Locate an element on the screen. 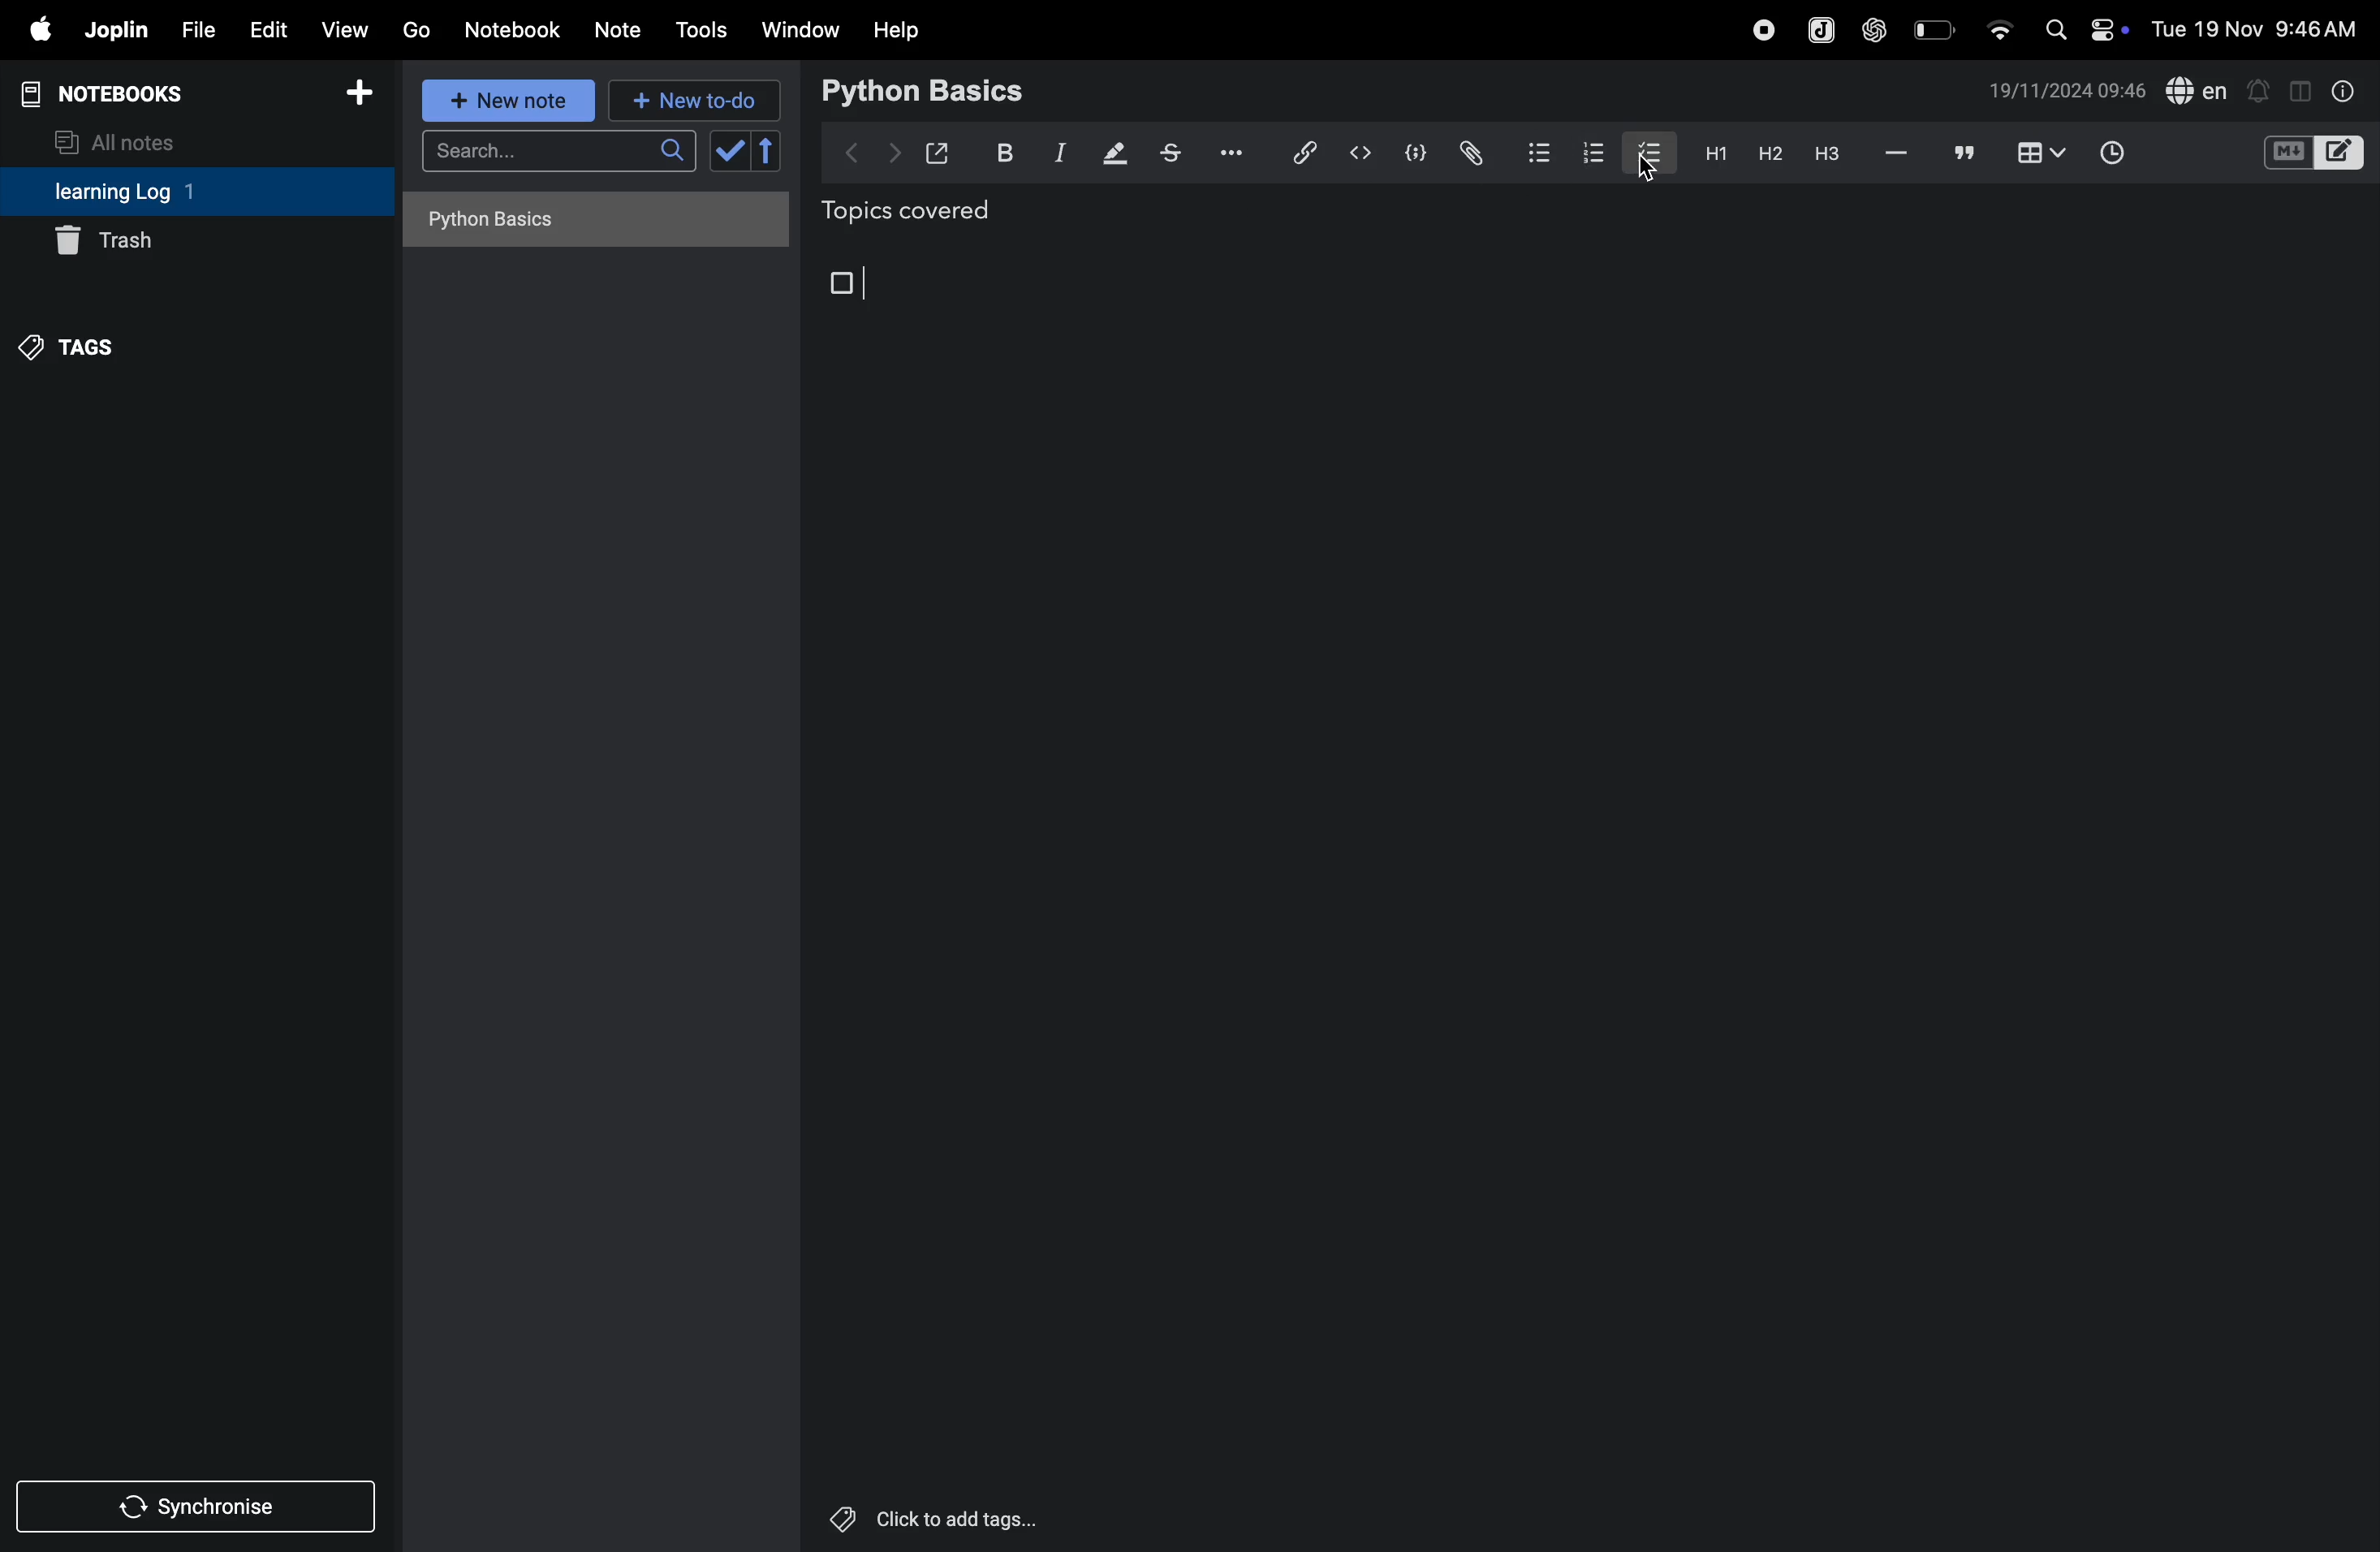 The width and height of the screenshot is (2380, 1552). numbered list is located at coordinates (1588, 151).